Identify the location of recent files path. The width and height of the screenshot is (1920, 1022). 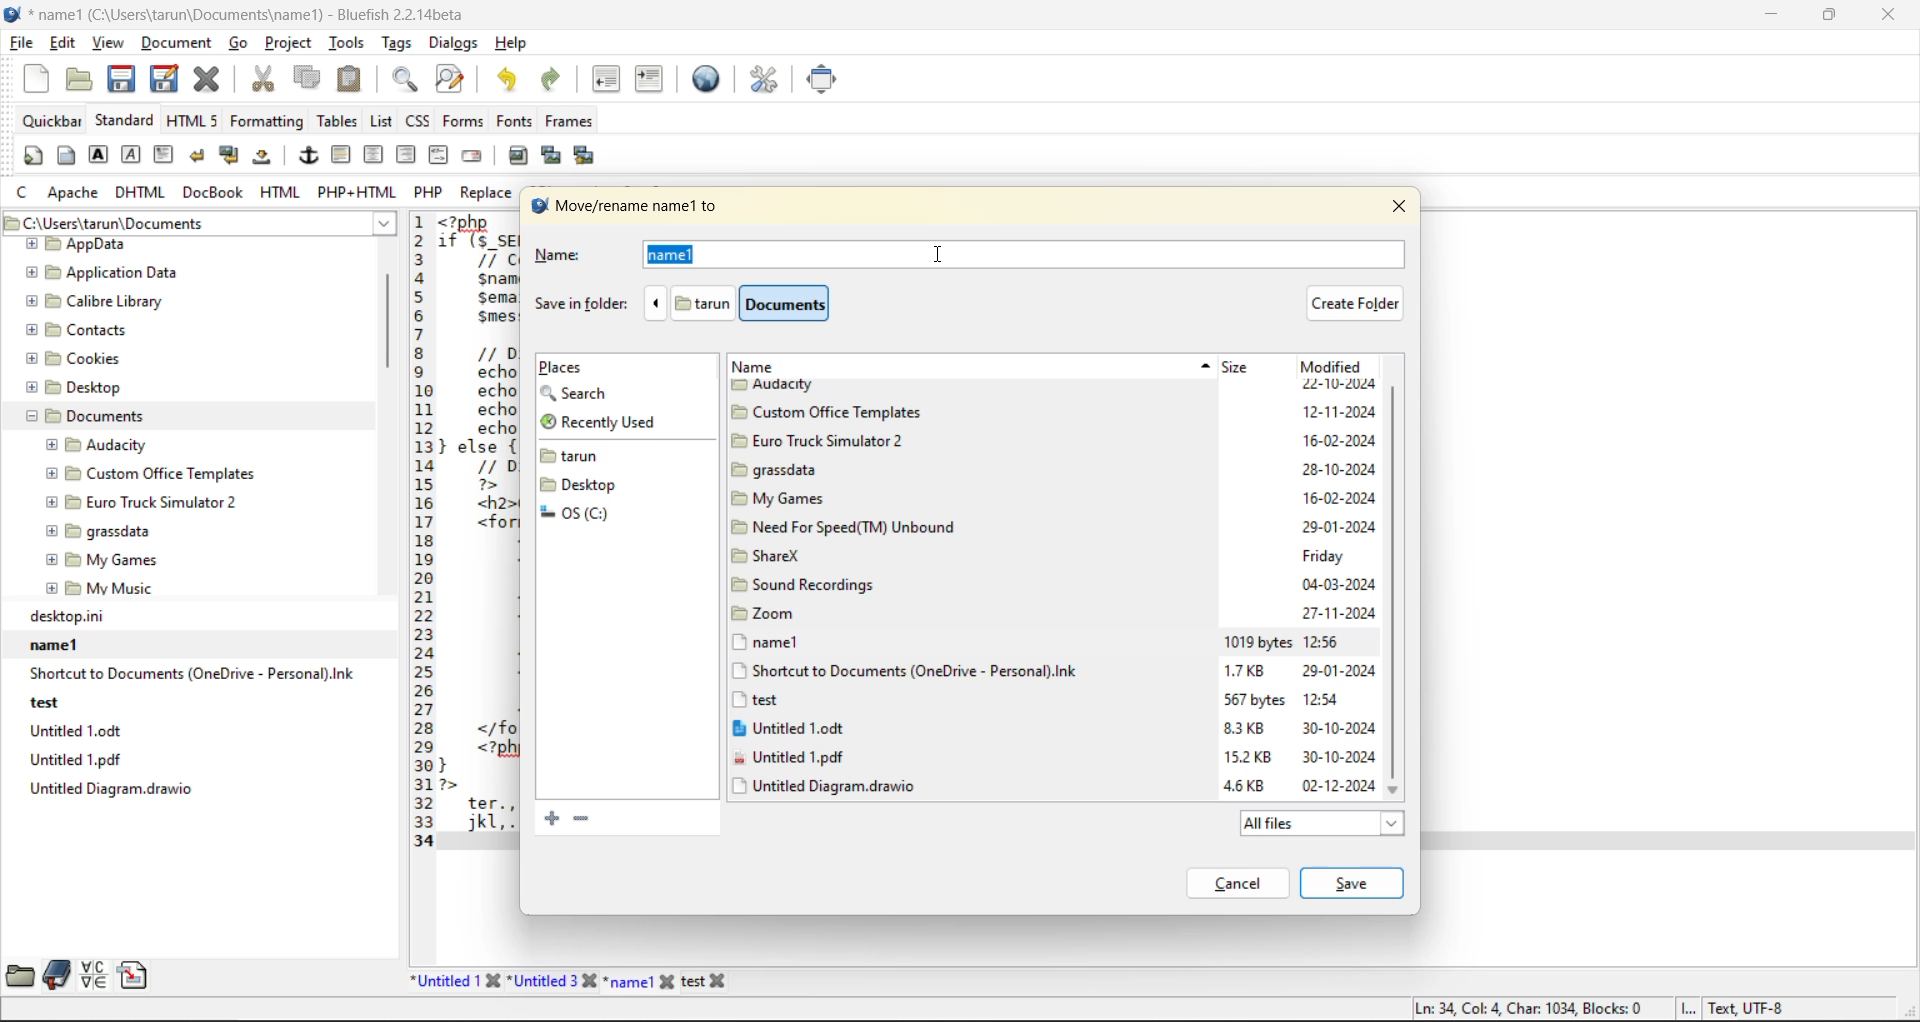
(189, 705).